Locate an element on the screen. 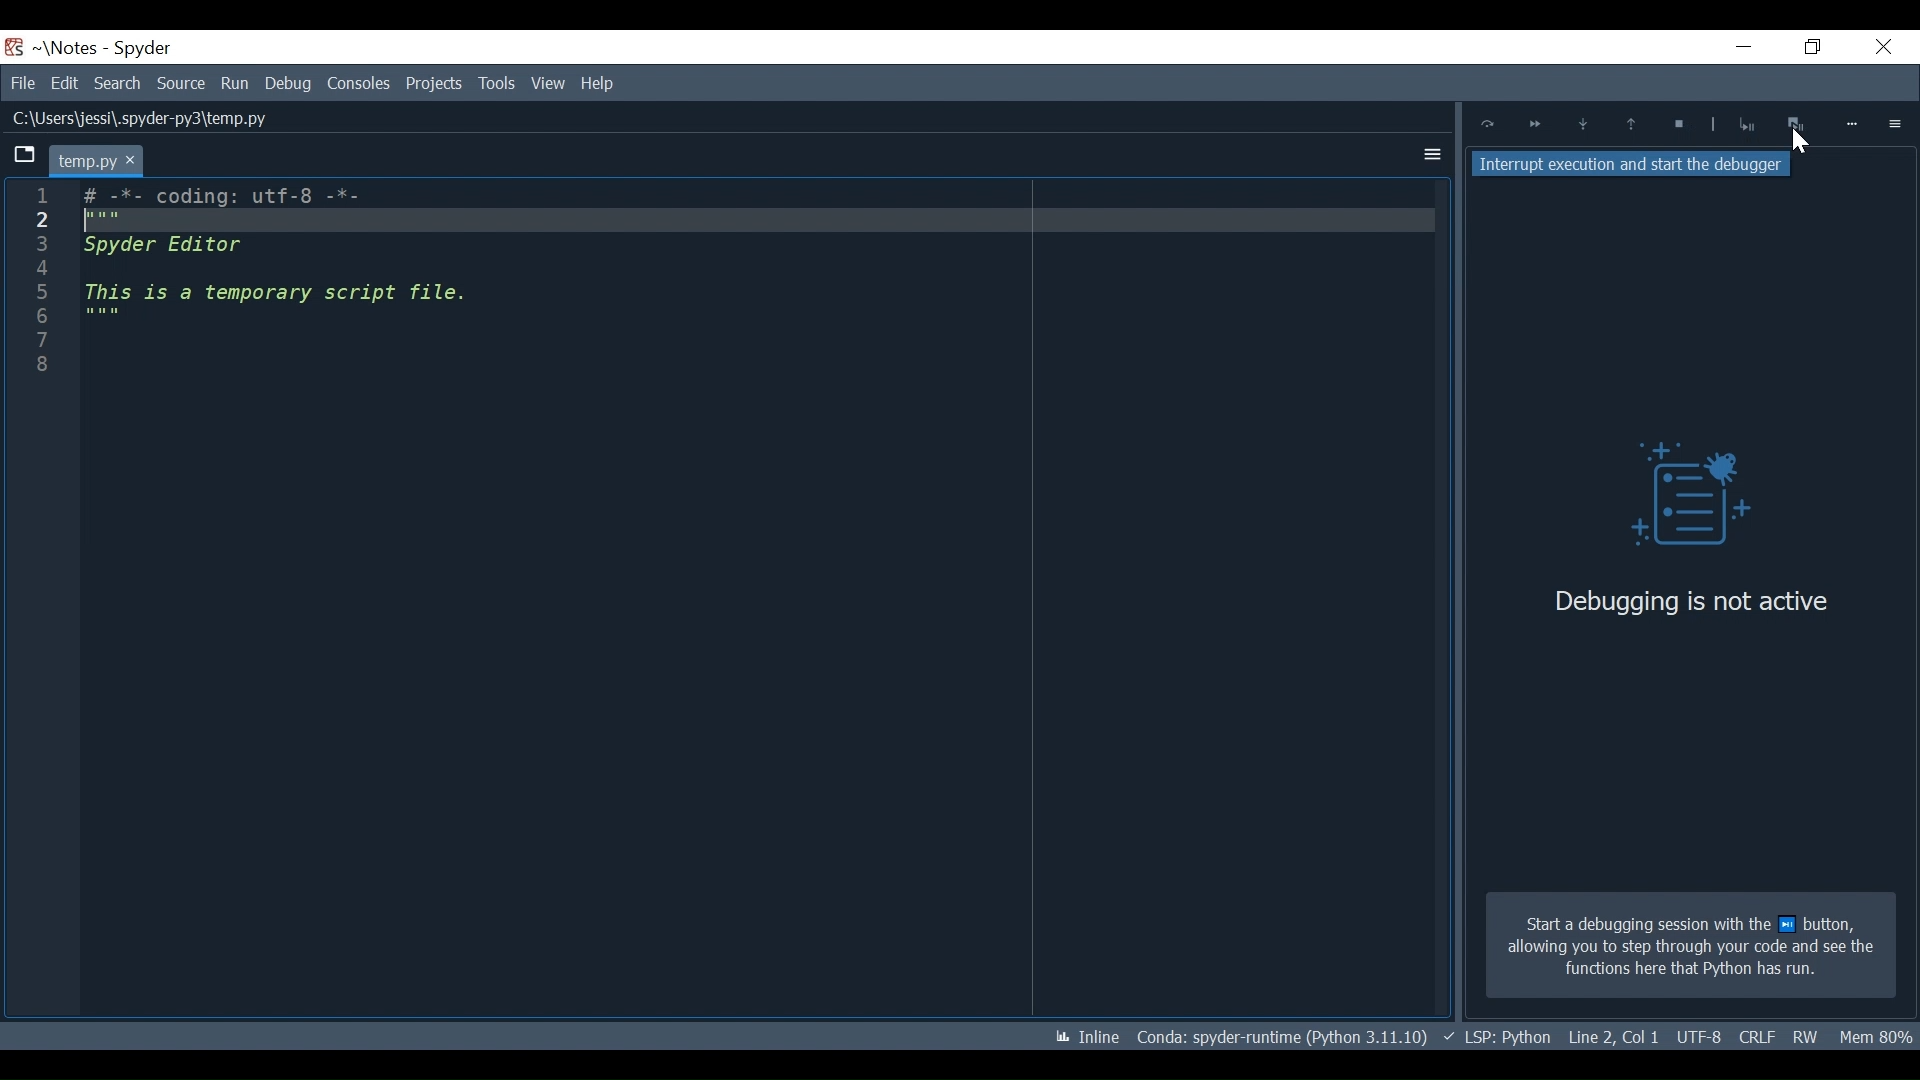 Image resolution: width=1920 pixels, height=1080 pixels. Search is located at coordinates (120, 83).